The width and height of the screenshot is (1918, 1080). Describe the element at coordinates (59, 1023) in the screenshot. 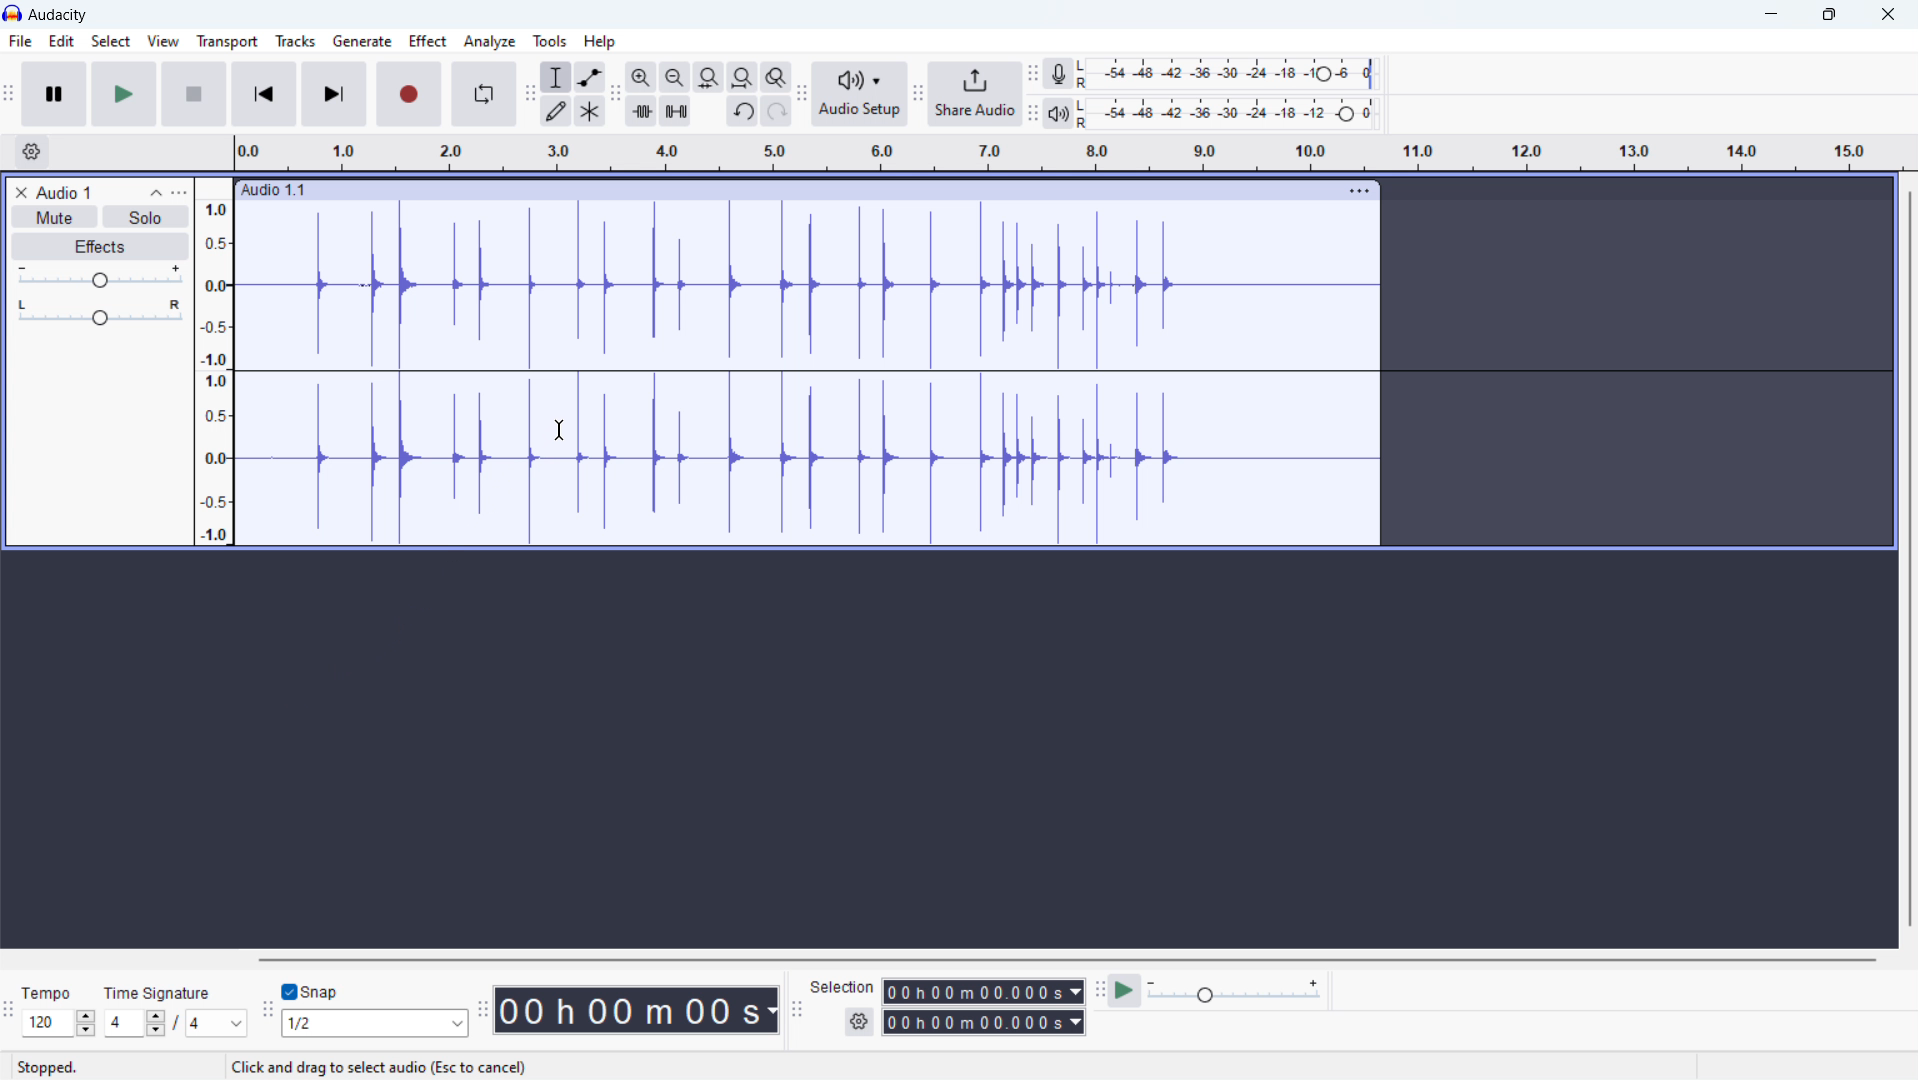

I see `set tempo` at that location.